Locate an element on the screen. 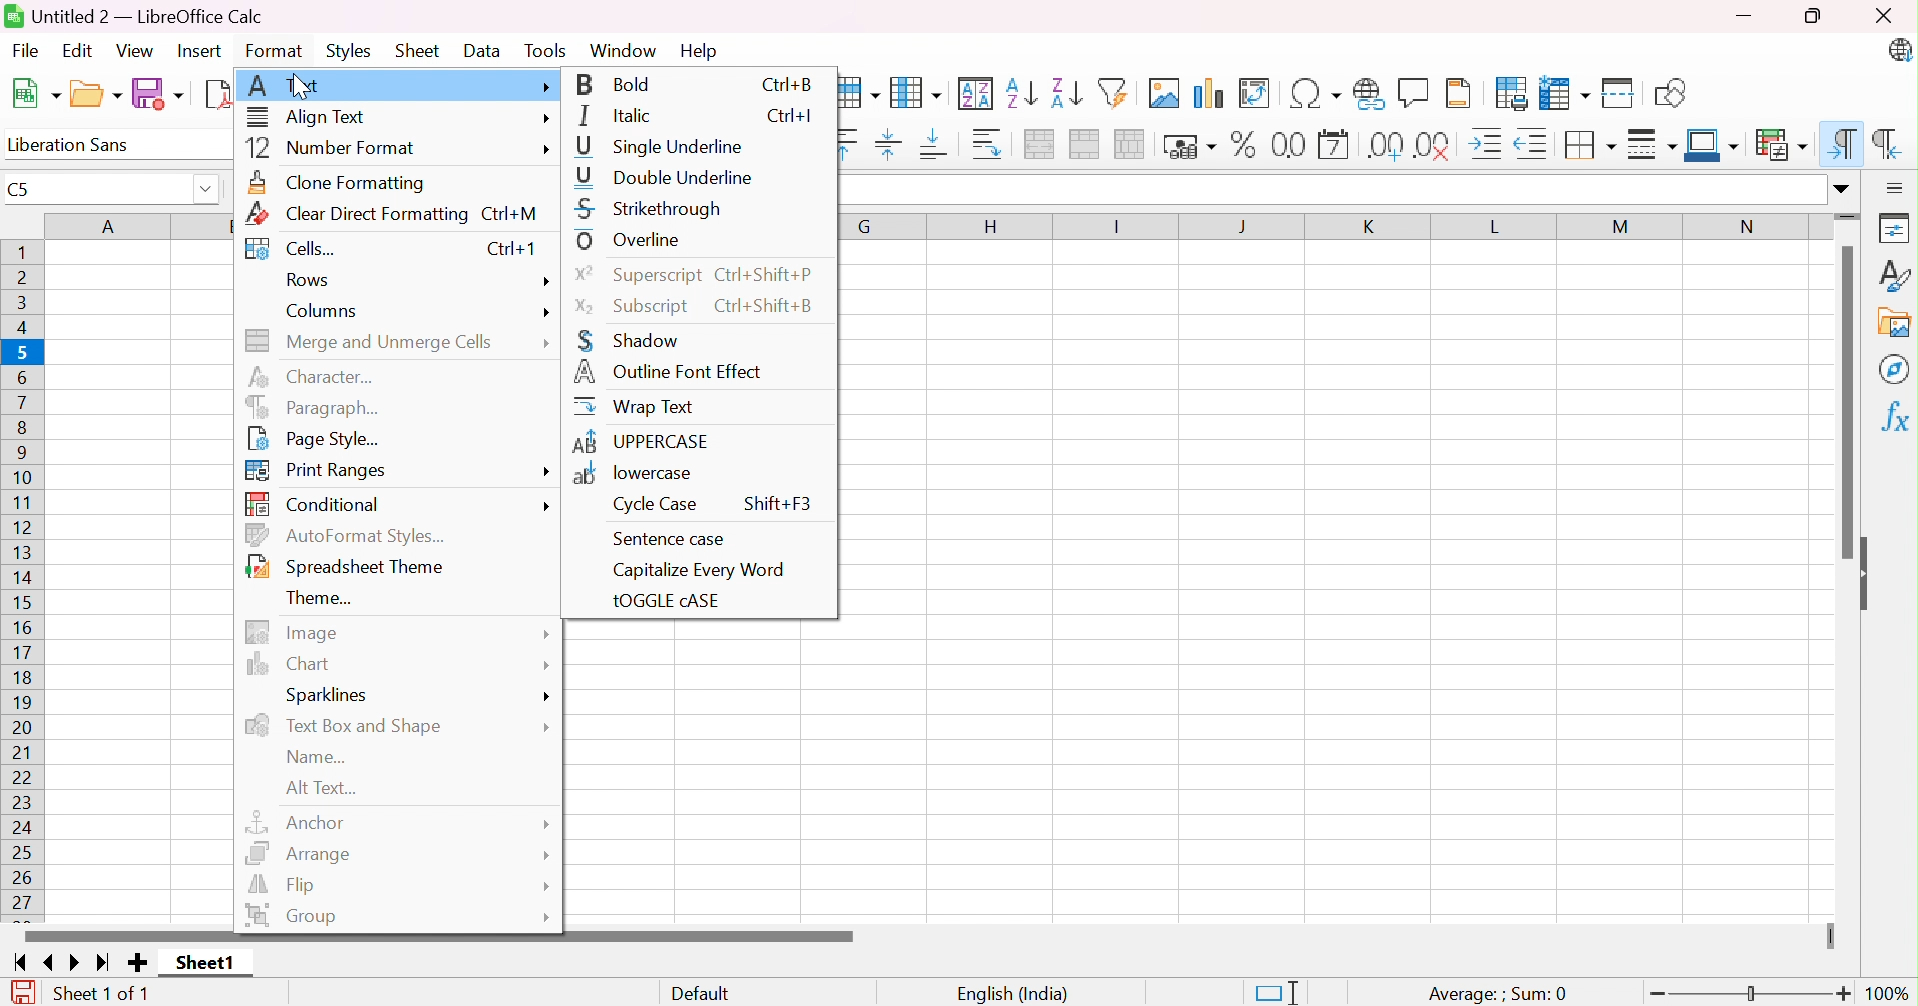 The height and width of the screenshot is (1006, 1918). Hide is located at coordinates (1871, 572).